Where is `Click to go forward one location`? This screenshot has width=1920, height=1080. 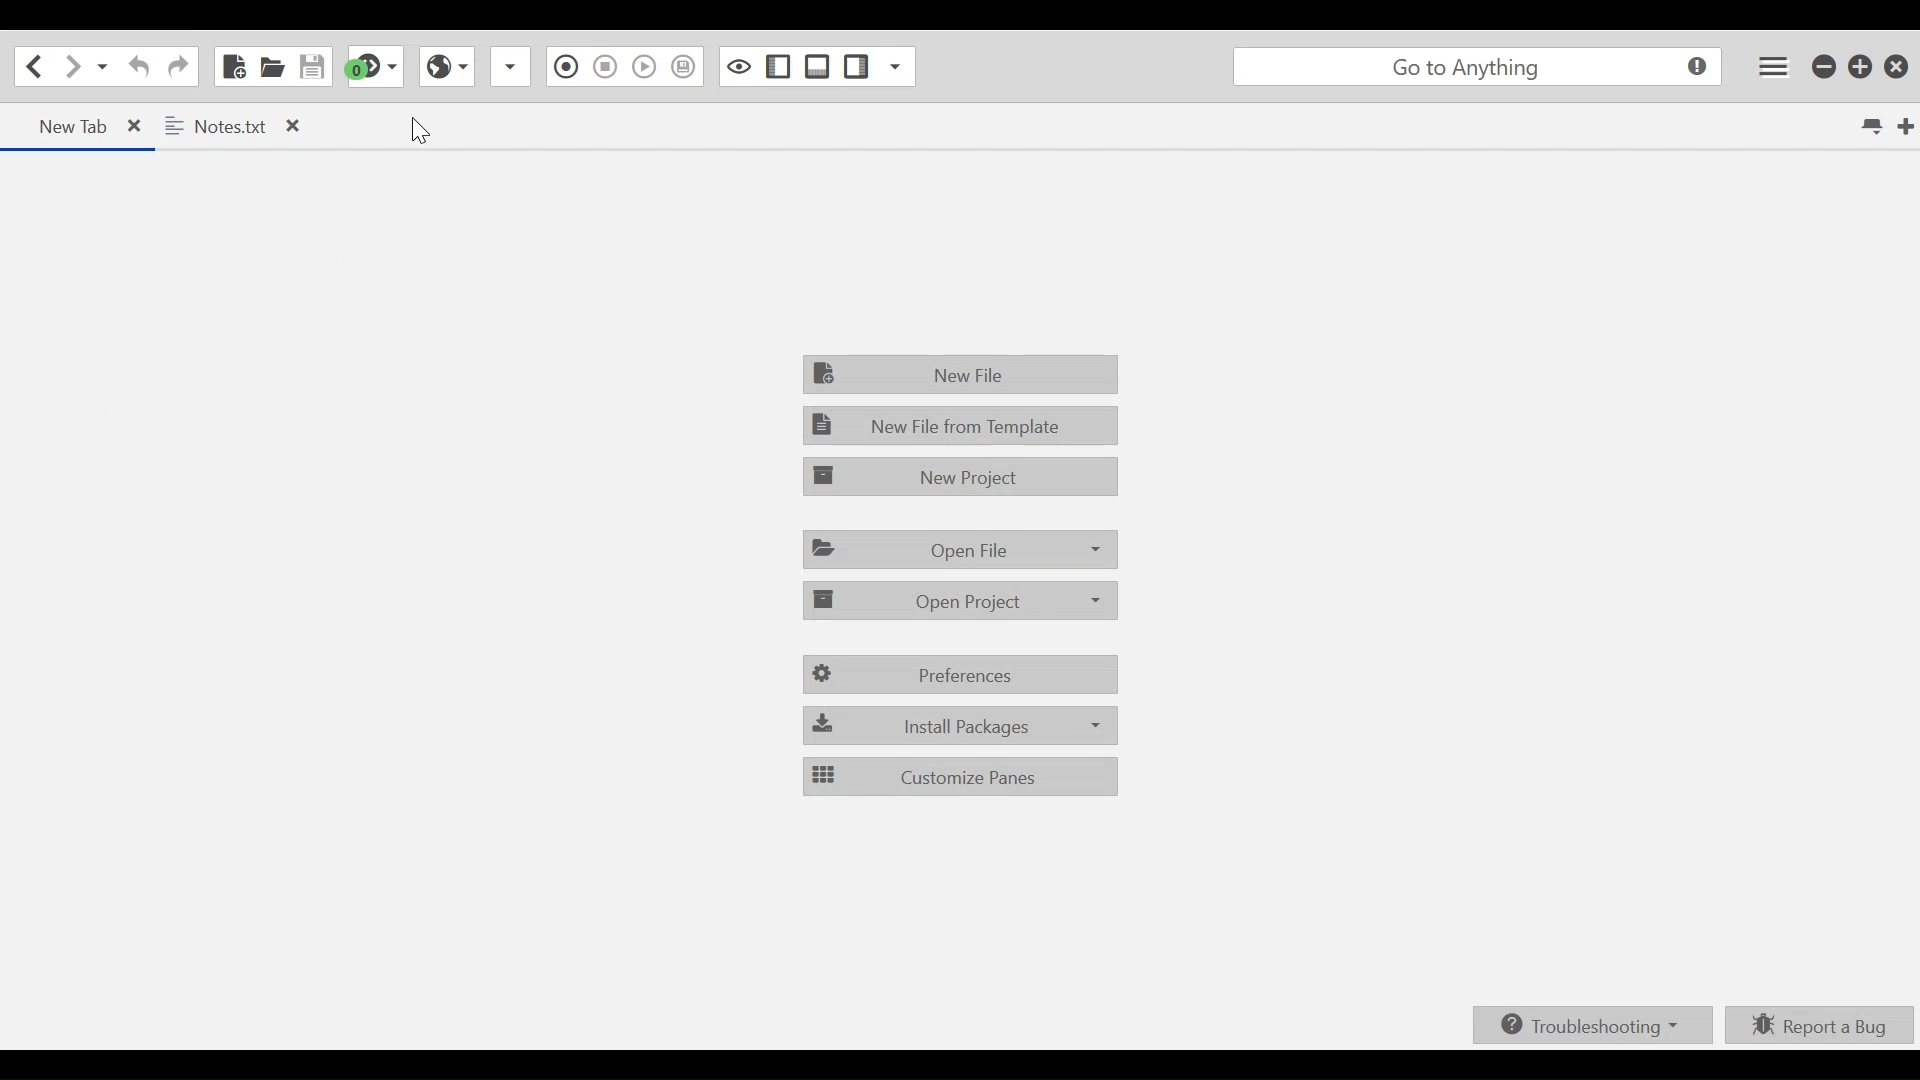 Click to go forward one location is located at coordinates (70, 66).